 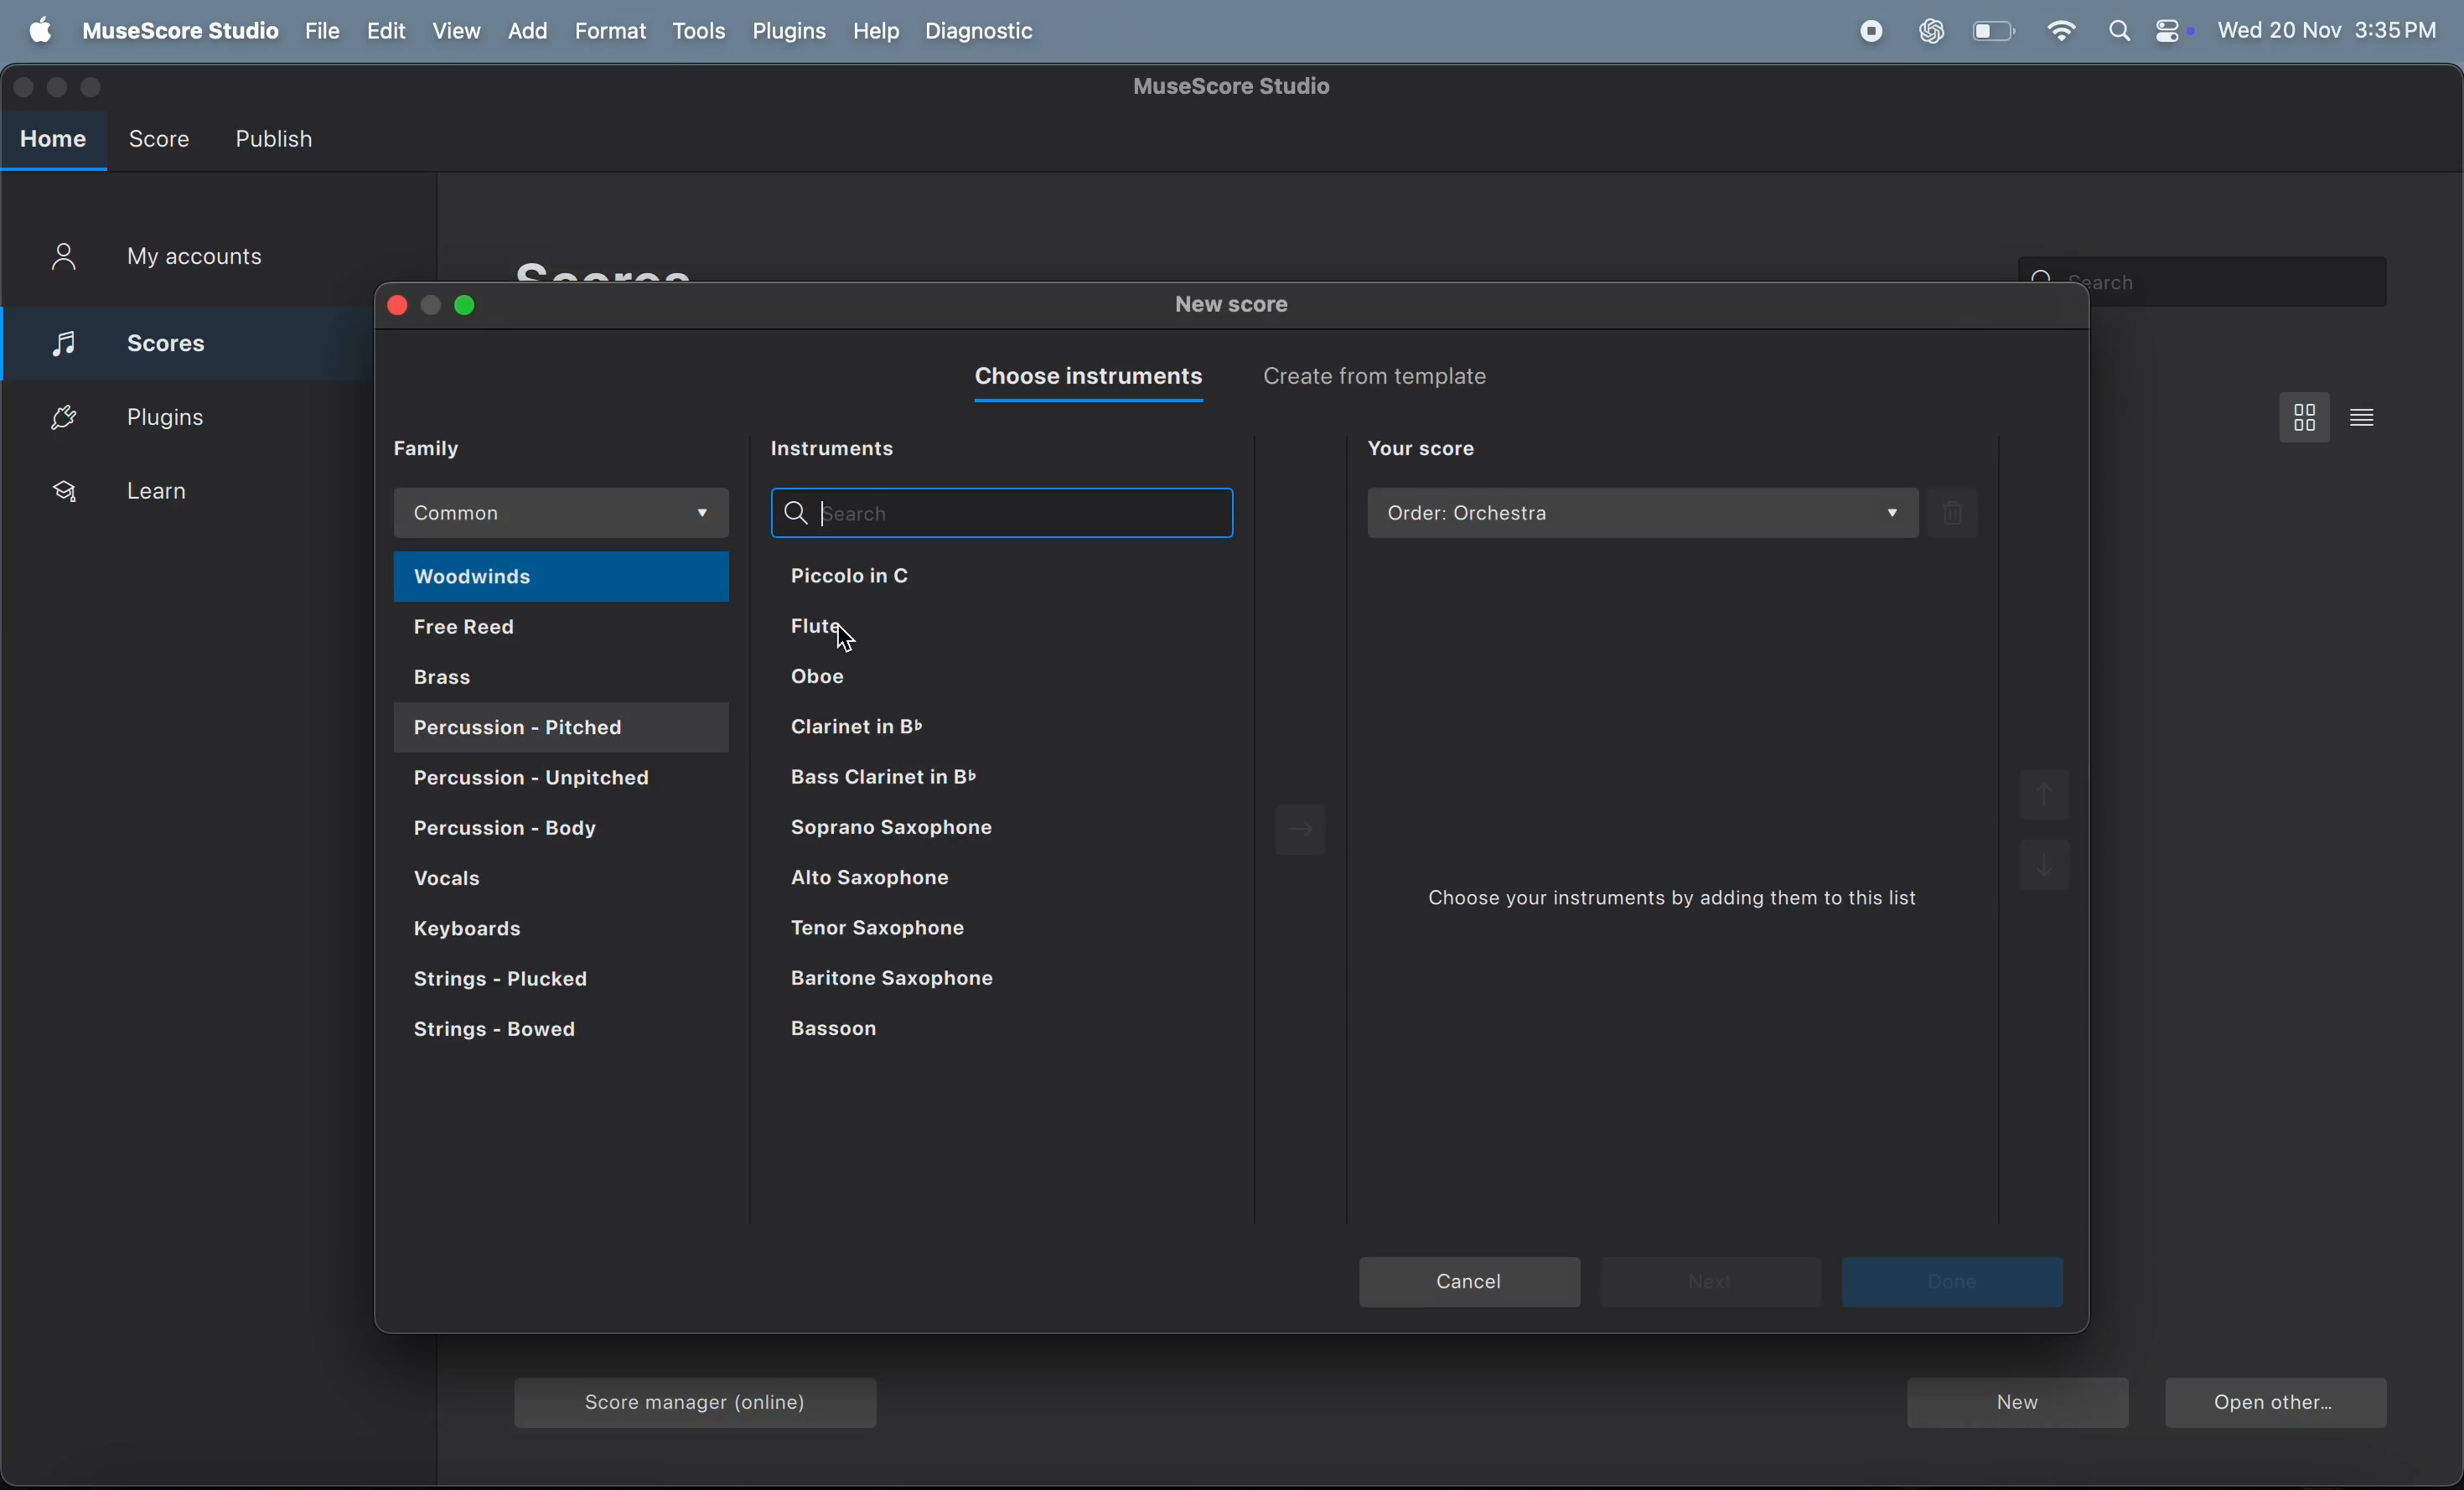 I want to click on edit, so click(x=384, y=32).